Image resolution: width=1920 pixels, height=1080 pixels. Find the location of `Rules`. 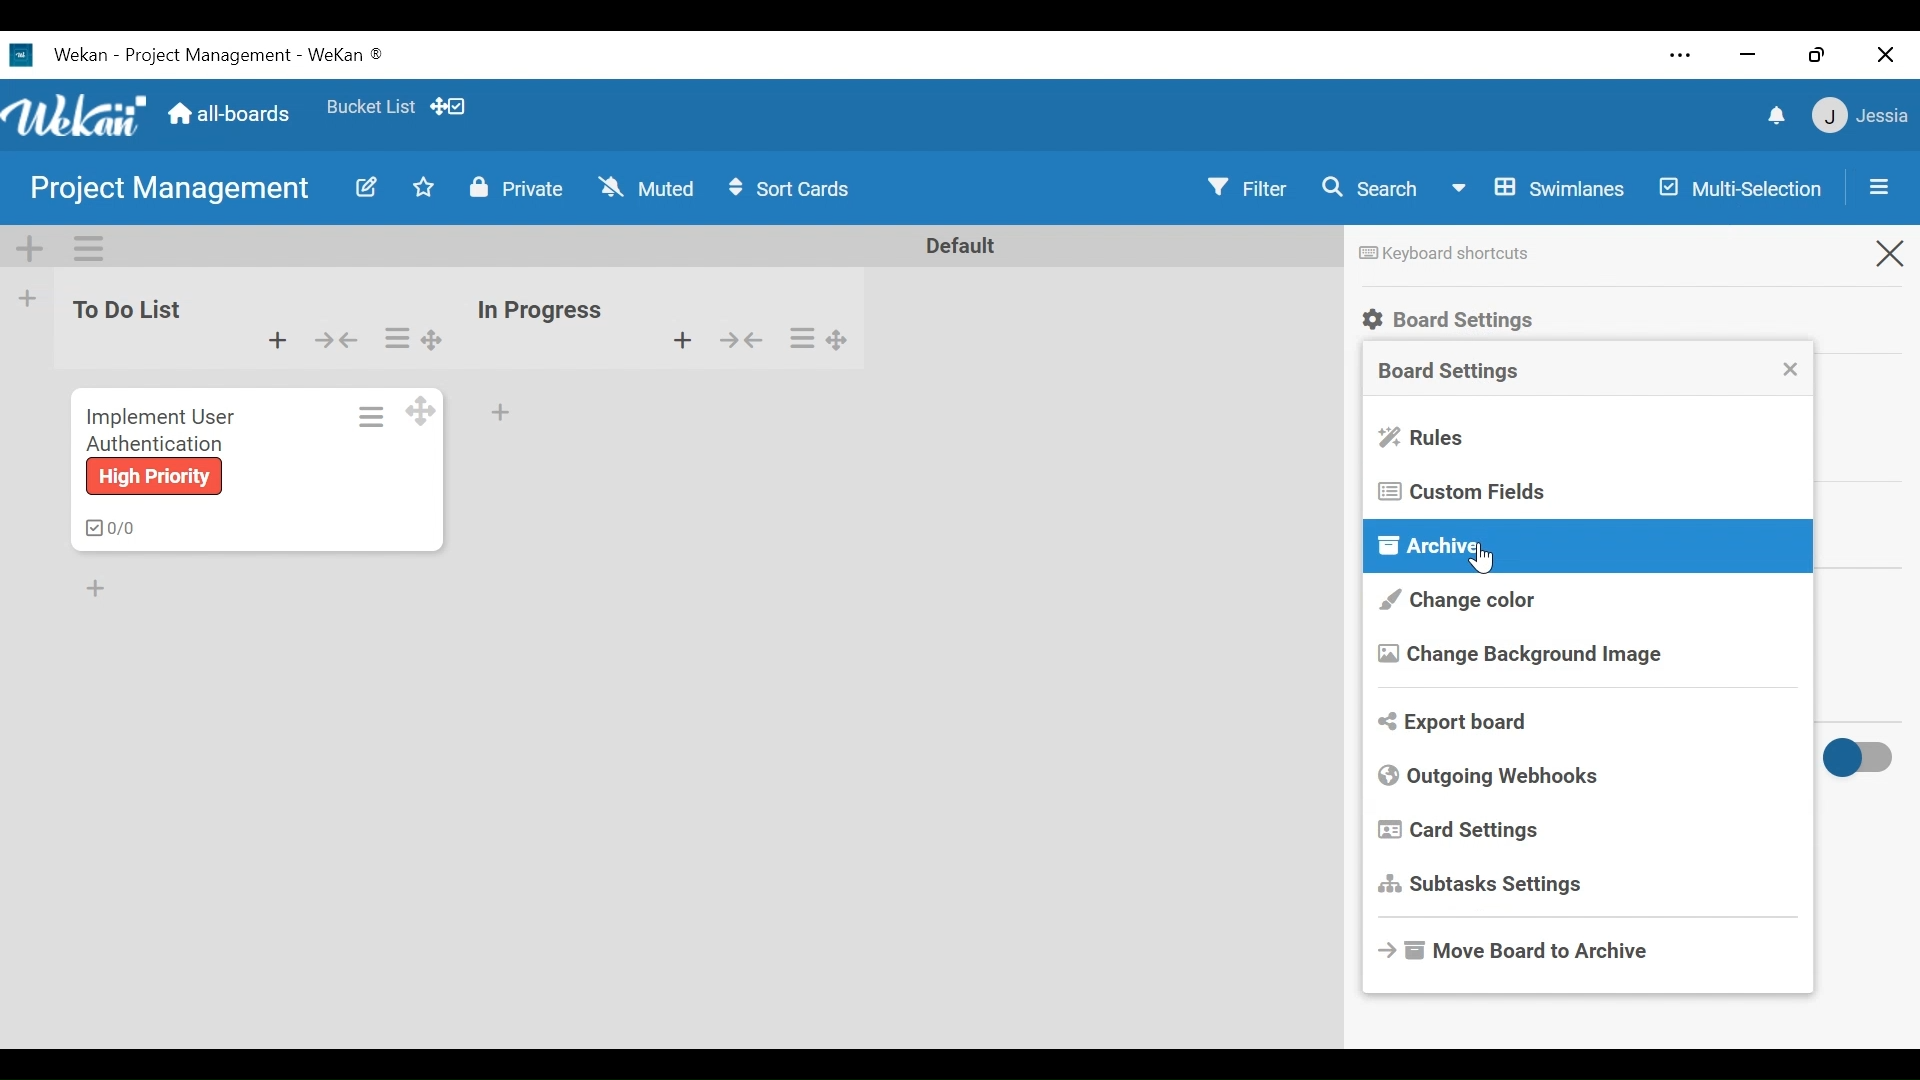

Rules is located at coordinates (1424, 436).